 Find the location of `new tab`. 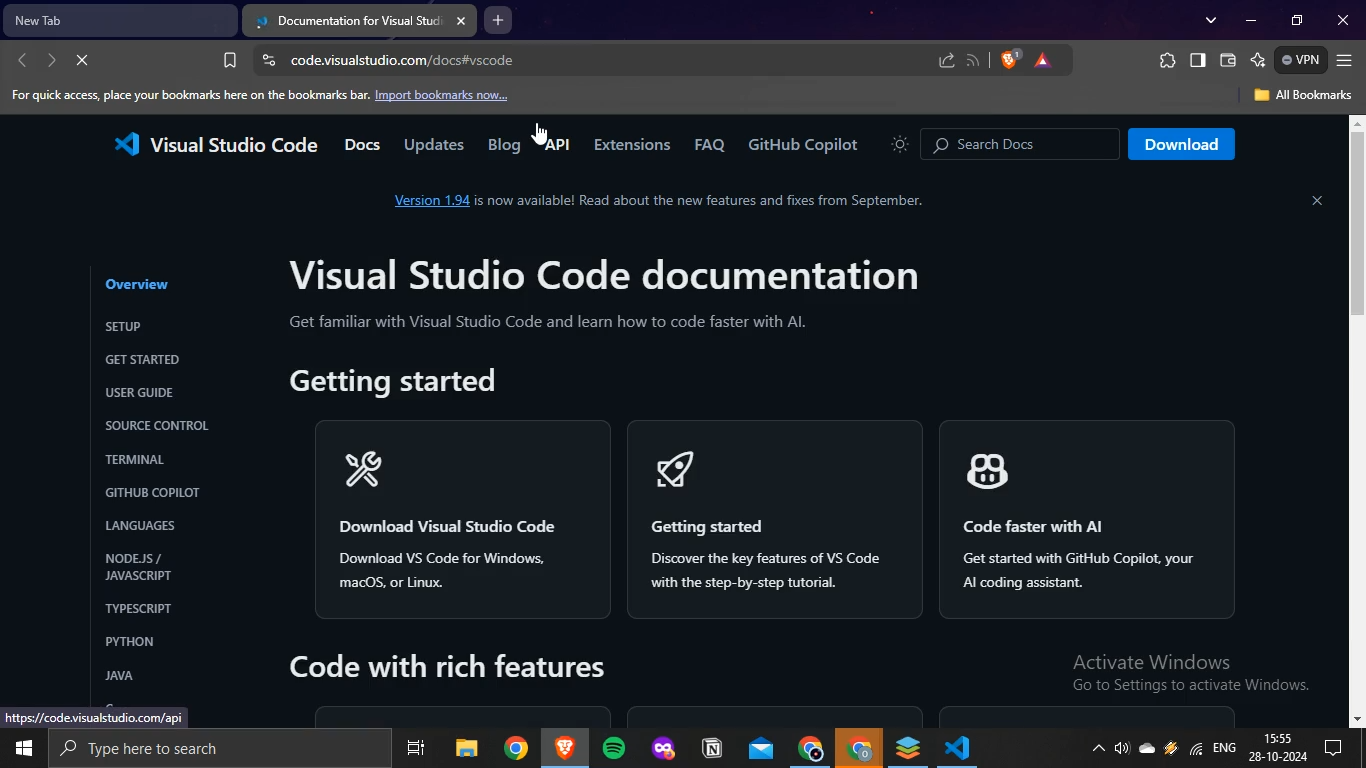

new tab is located at coordinates (117, 21).